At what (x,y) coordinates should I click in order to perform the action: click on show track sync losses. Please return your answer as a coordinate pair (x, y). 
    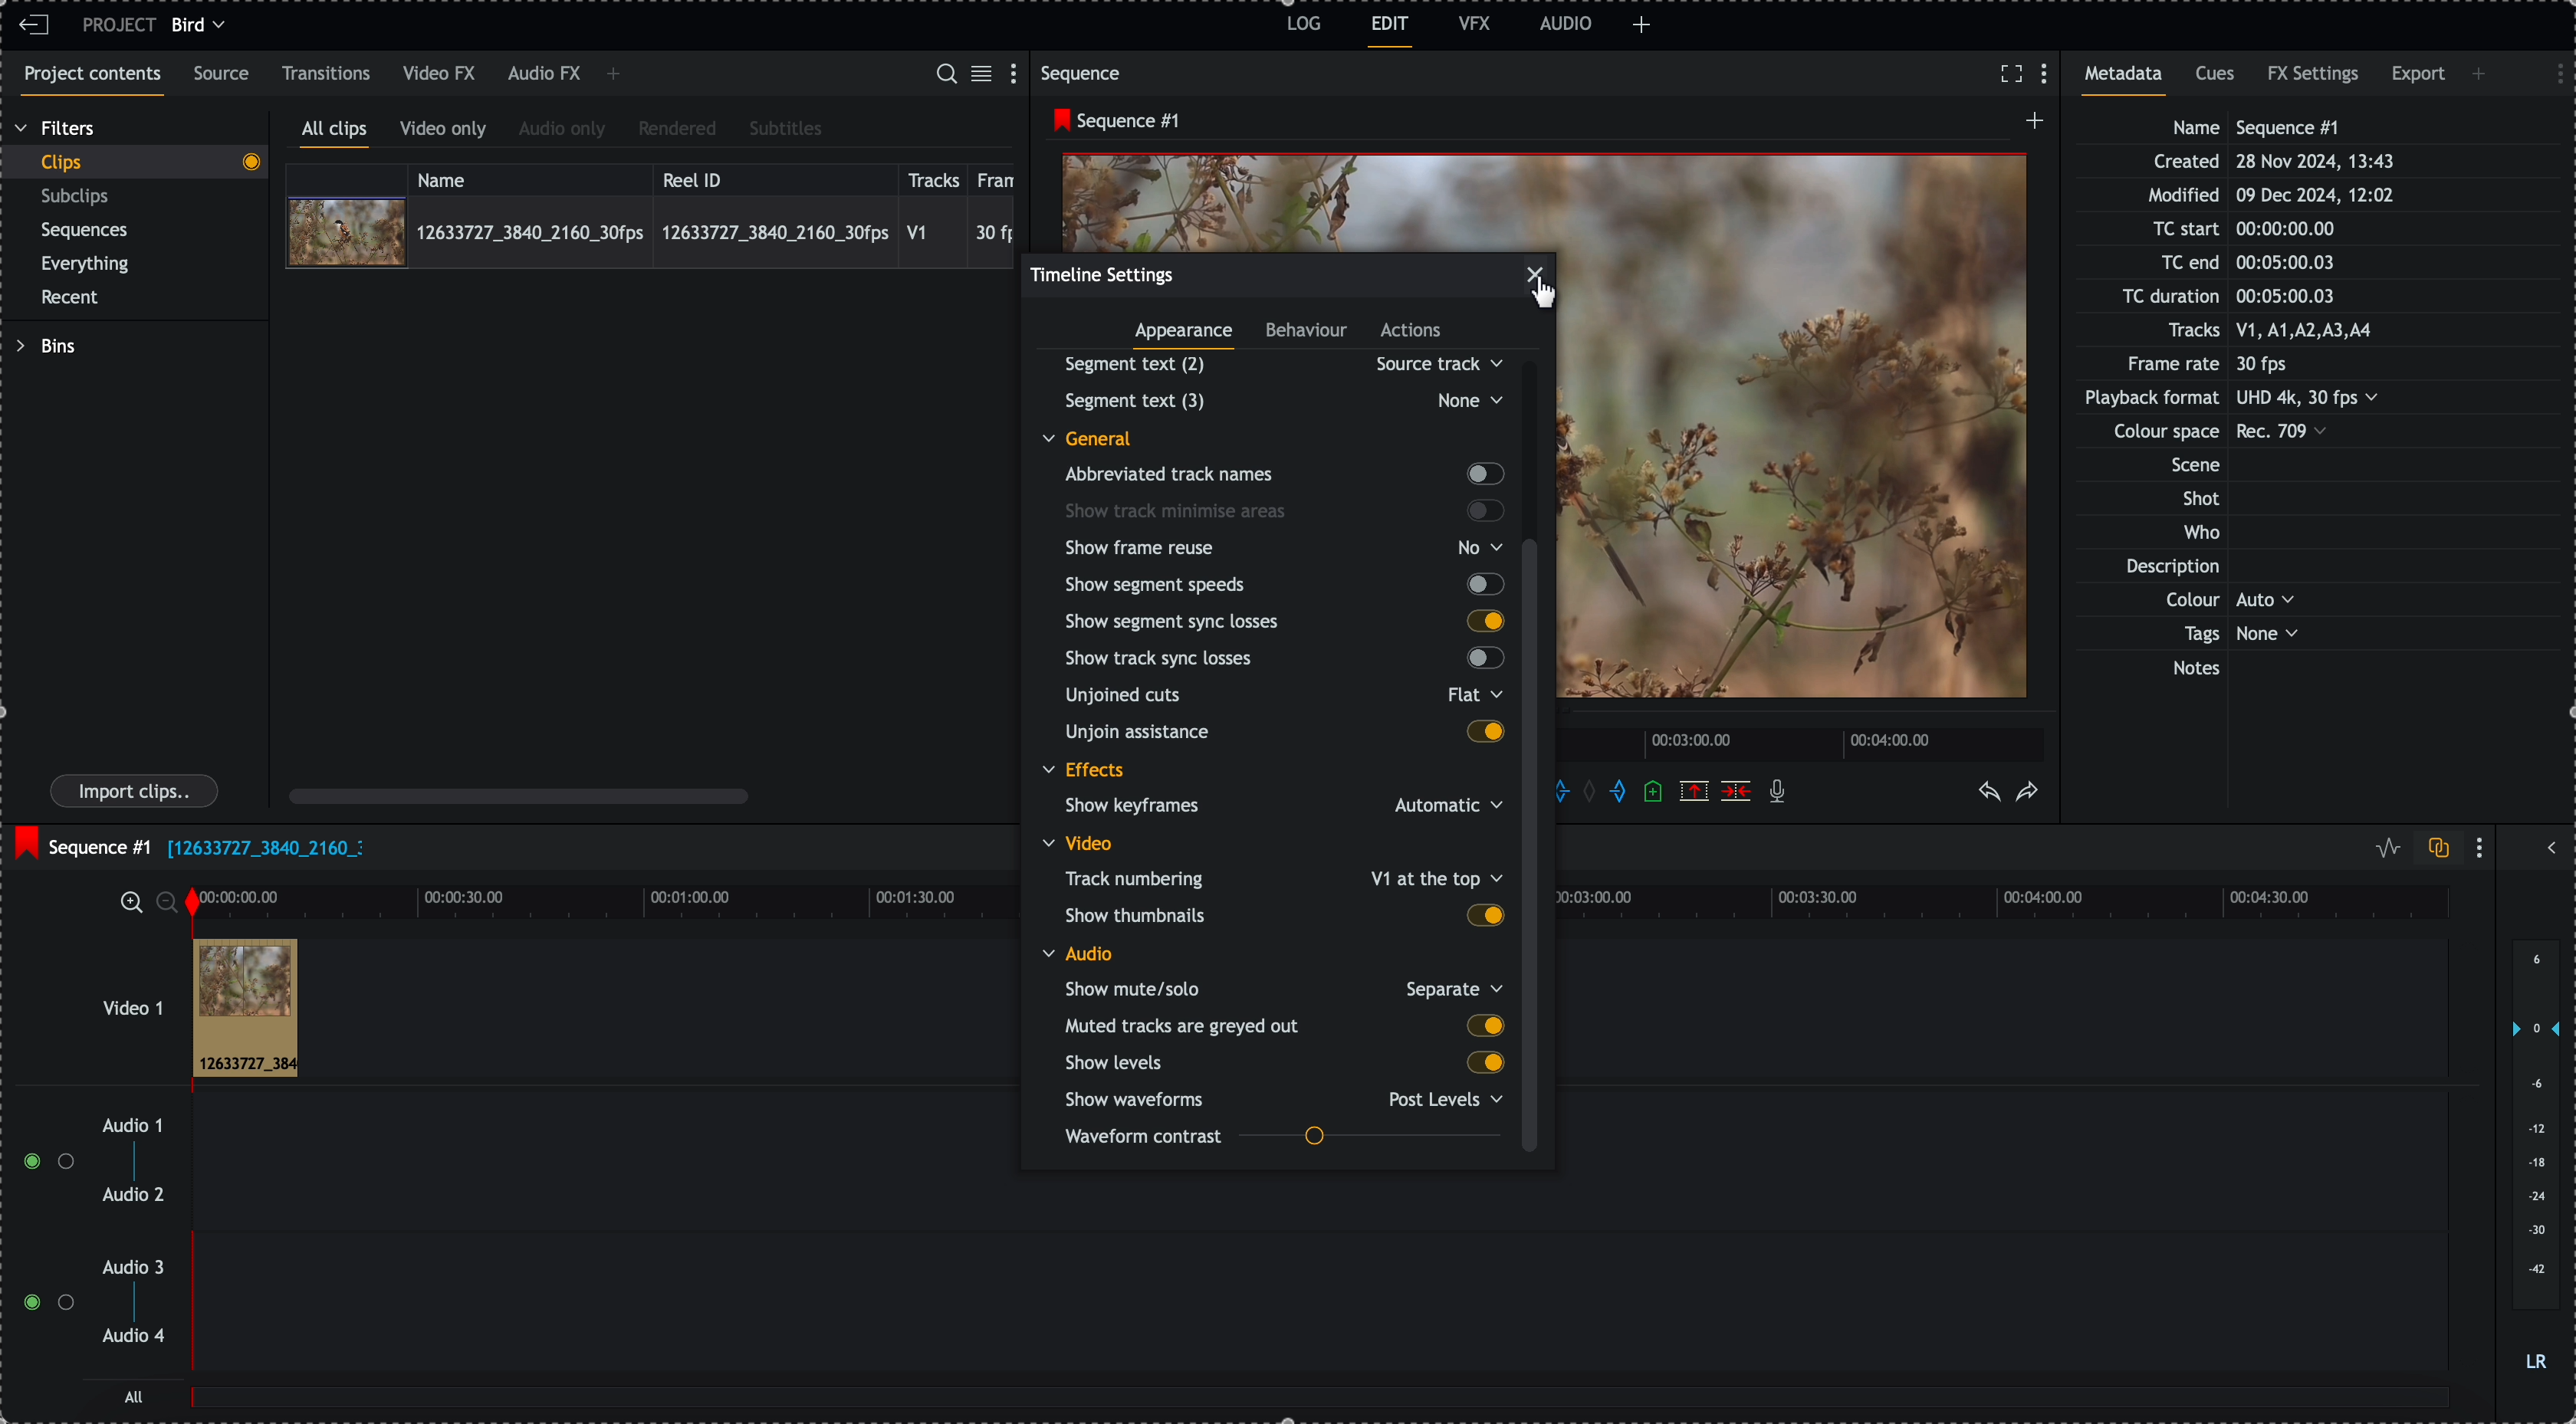
    Looking at the image, I should click on (1279, 660).